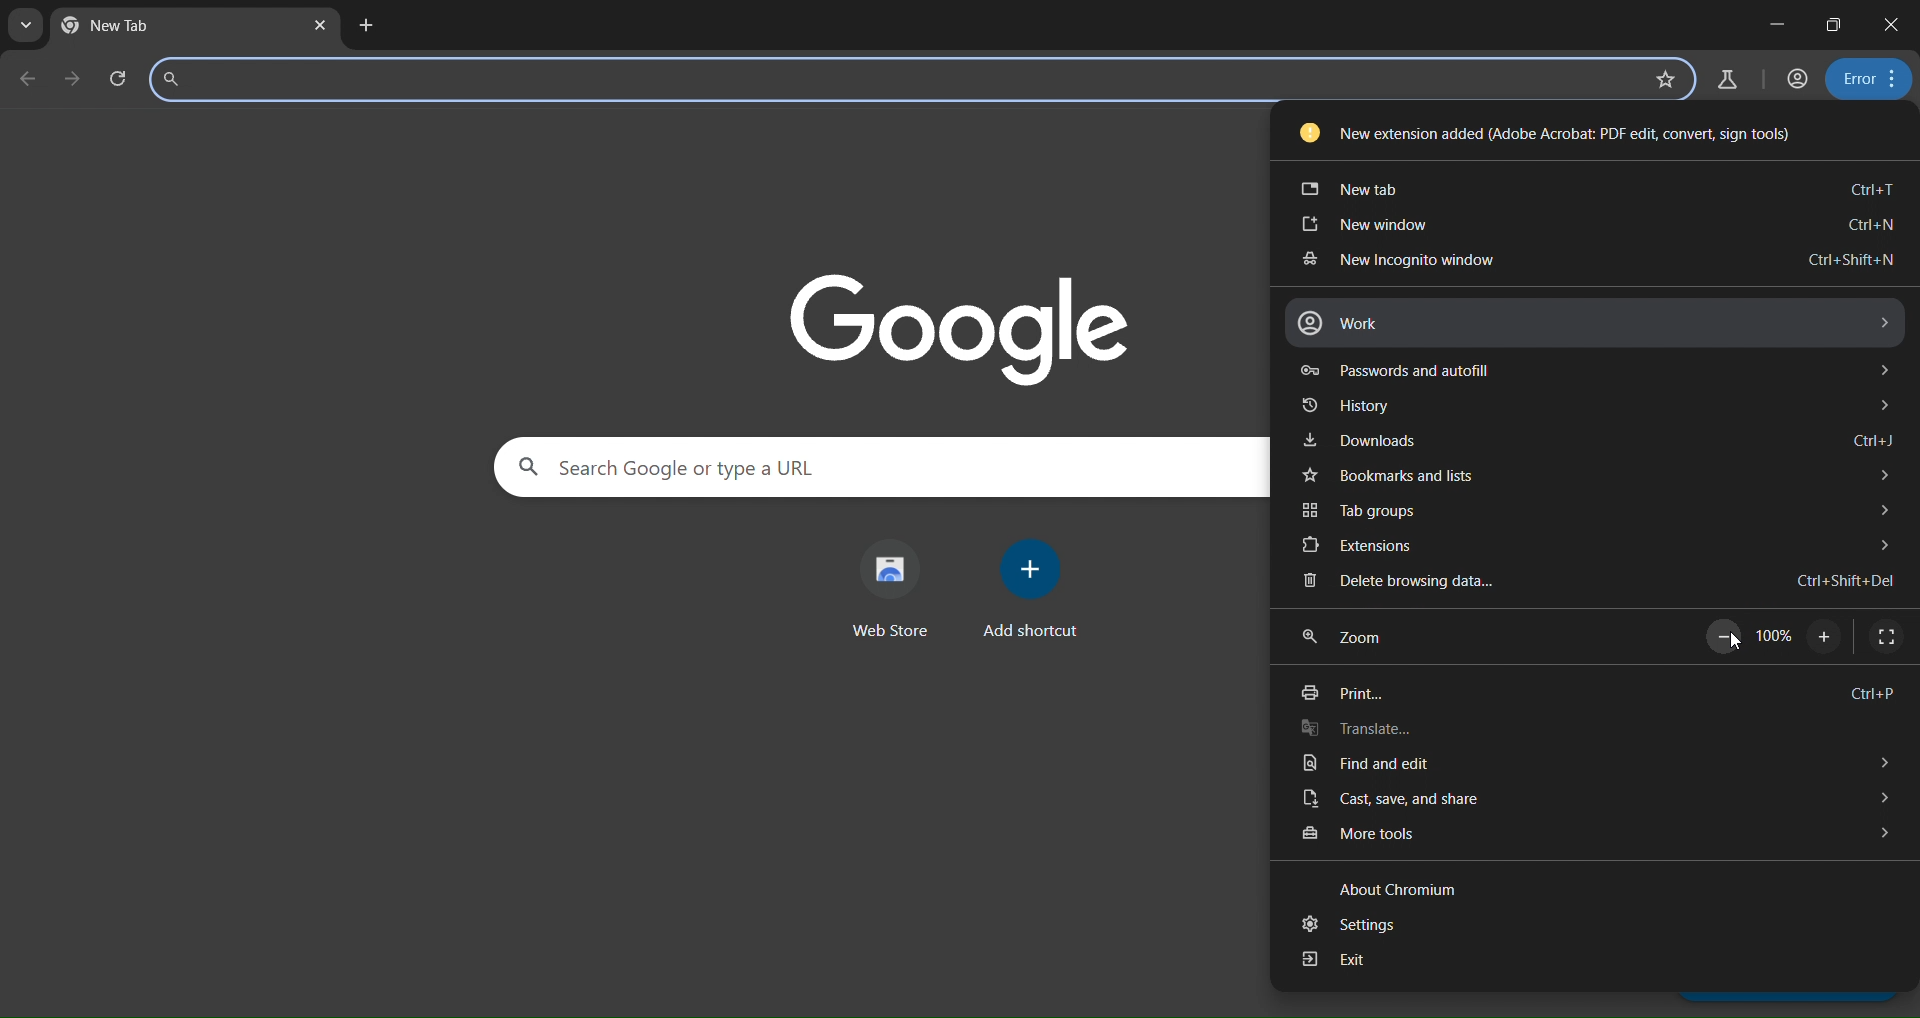  What do you see at coordinates (1871, 79) in the screenshot?
I see `menu` at bounding box center [1871, 79].